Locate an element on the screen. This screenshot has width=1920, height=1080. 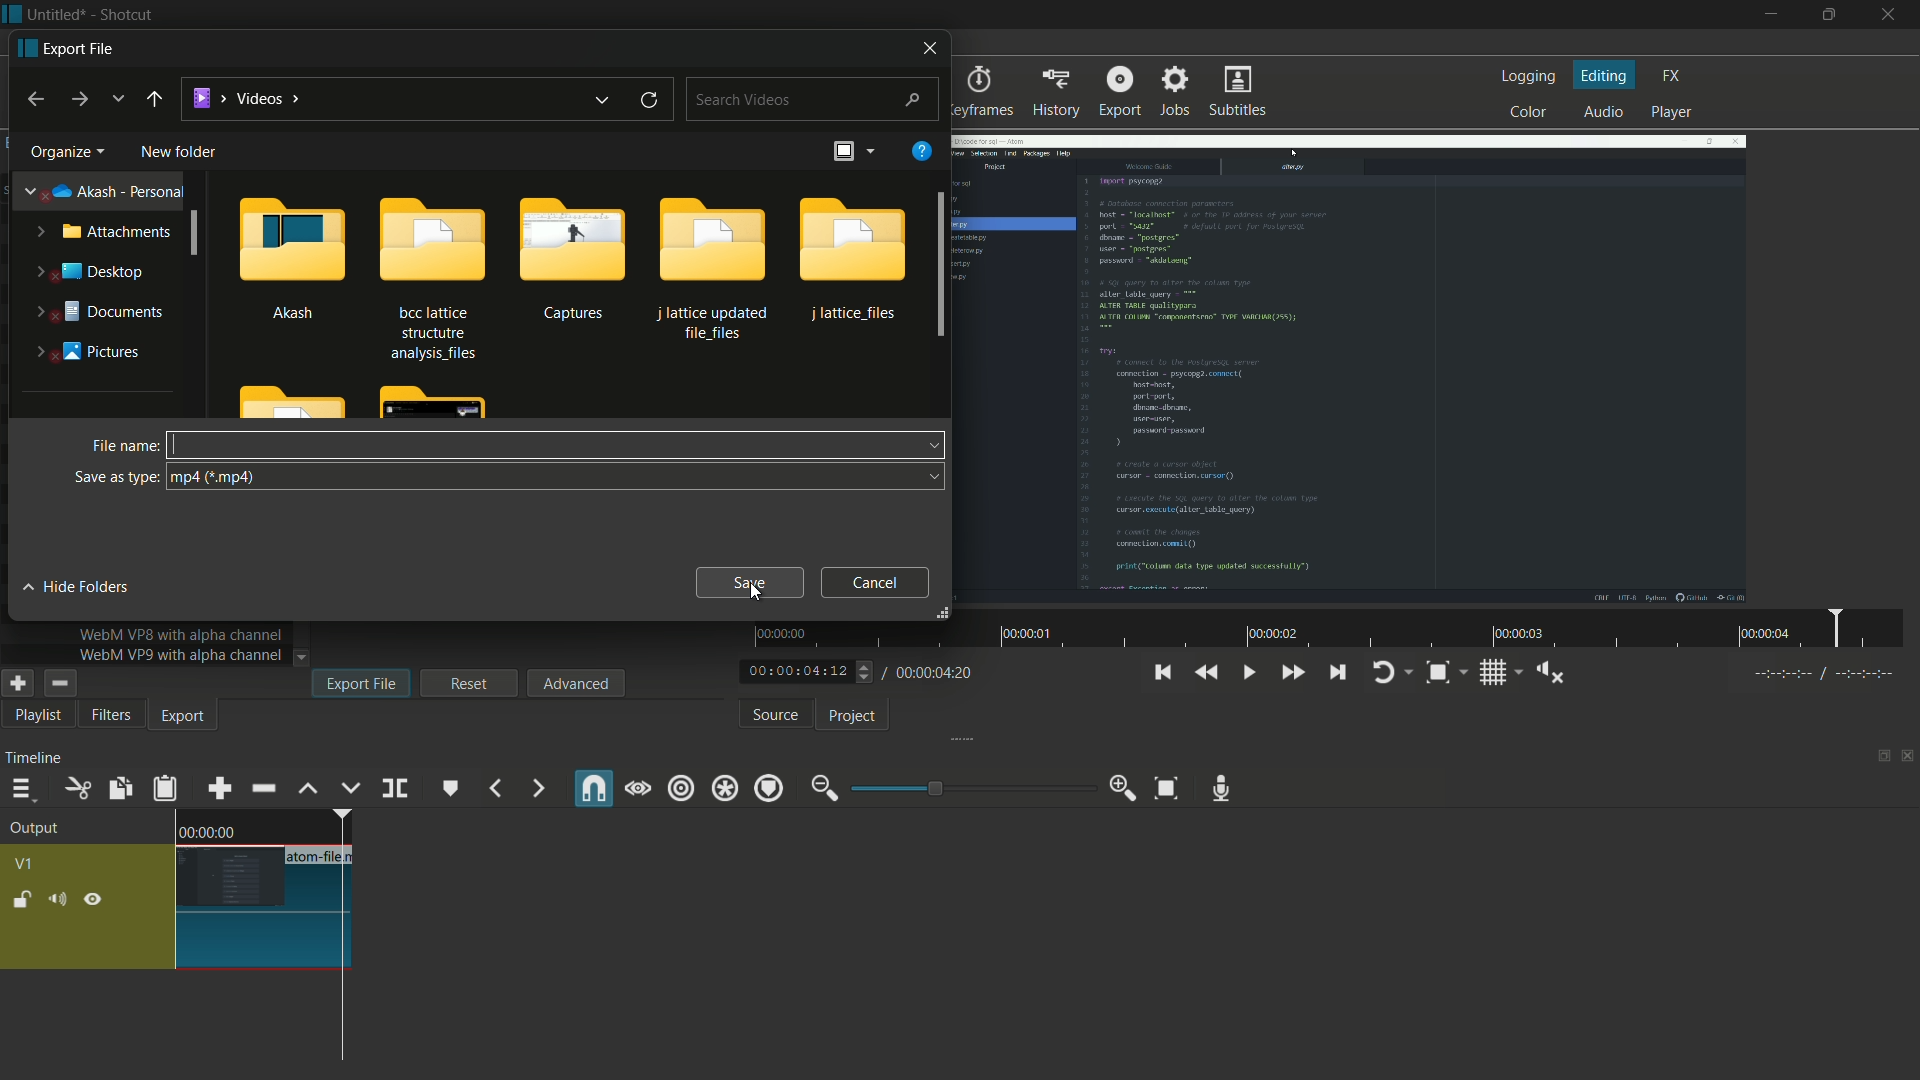
add current preet is located at coordinates (17, 683).